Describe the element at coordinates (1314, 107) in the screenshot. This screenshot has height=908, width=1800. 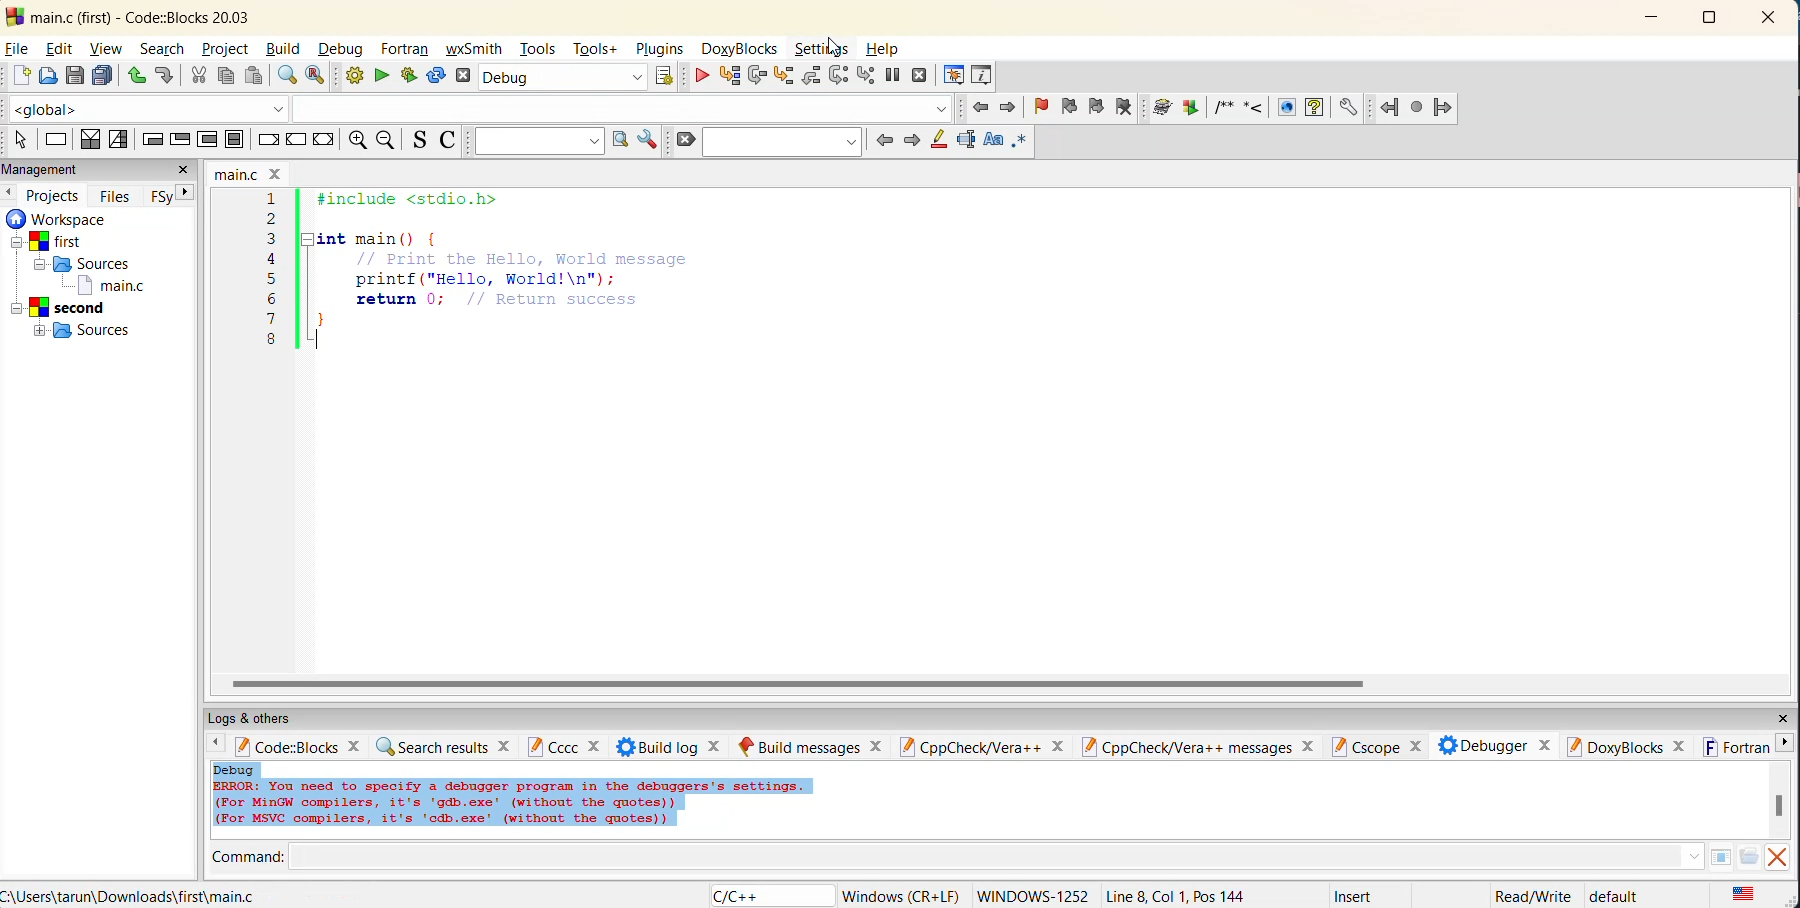
I see `HTML help` at that location.